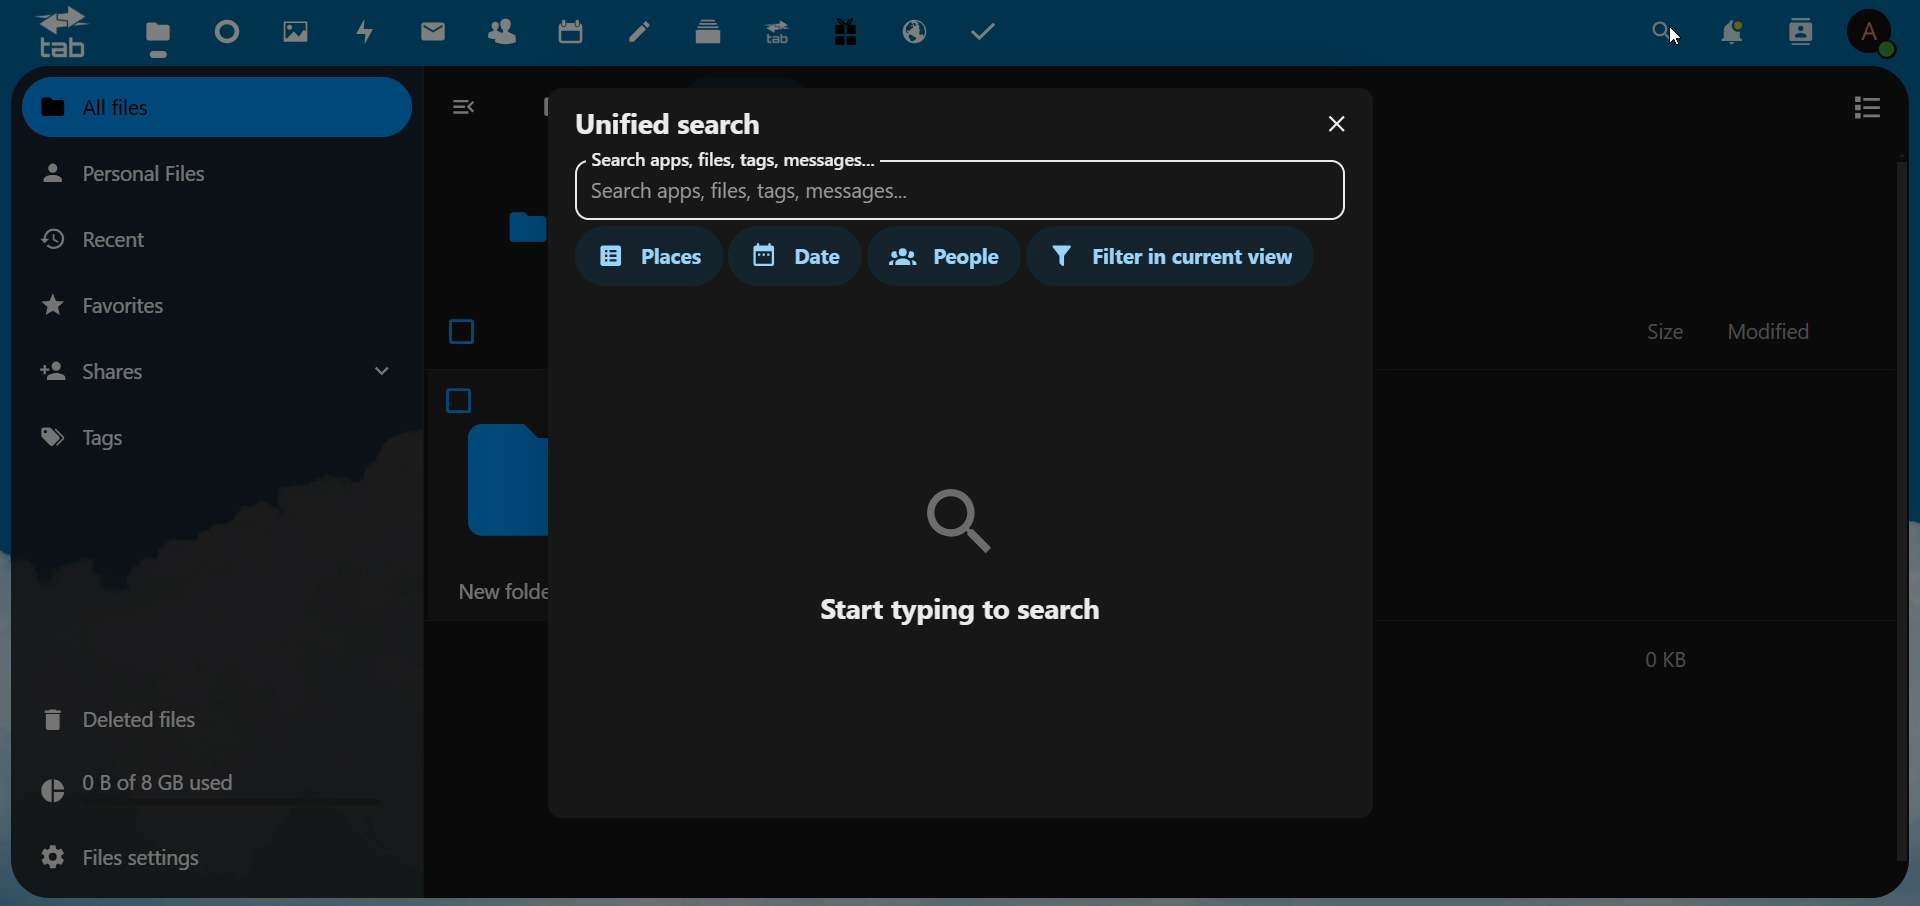 The image size is (1920, 906). Describe the element at coordinates (116, 859) in the screenshot. I see `files setting` at that location.